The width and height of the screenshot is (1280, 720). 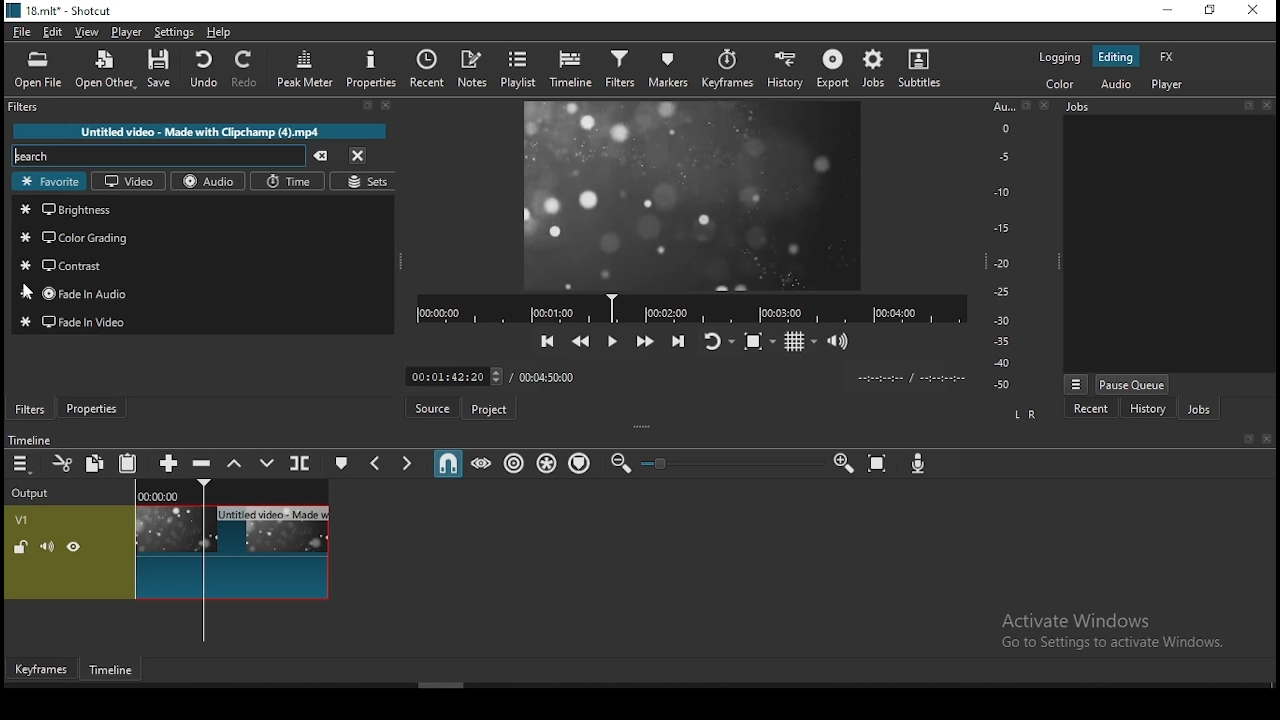 What do you see at coordinates (204, 236) in the screenshot?
I see `color grading` at bounding box center [204, 236].